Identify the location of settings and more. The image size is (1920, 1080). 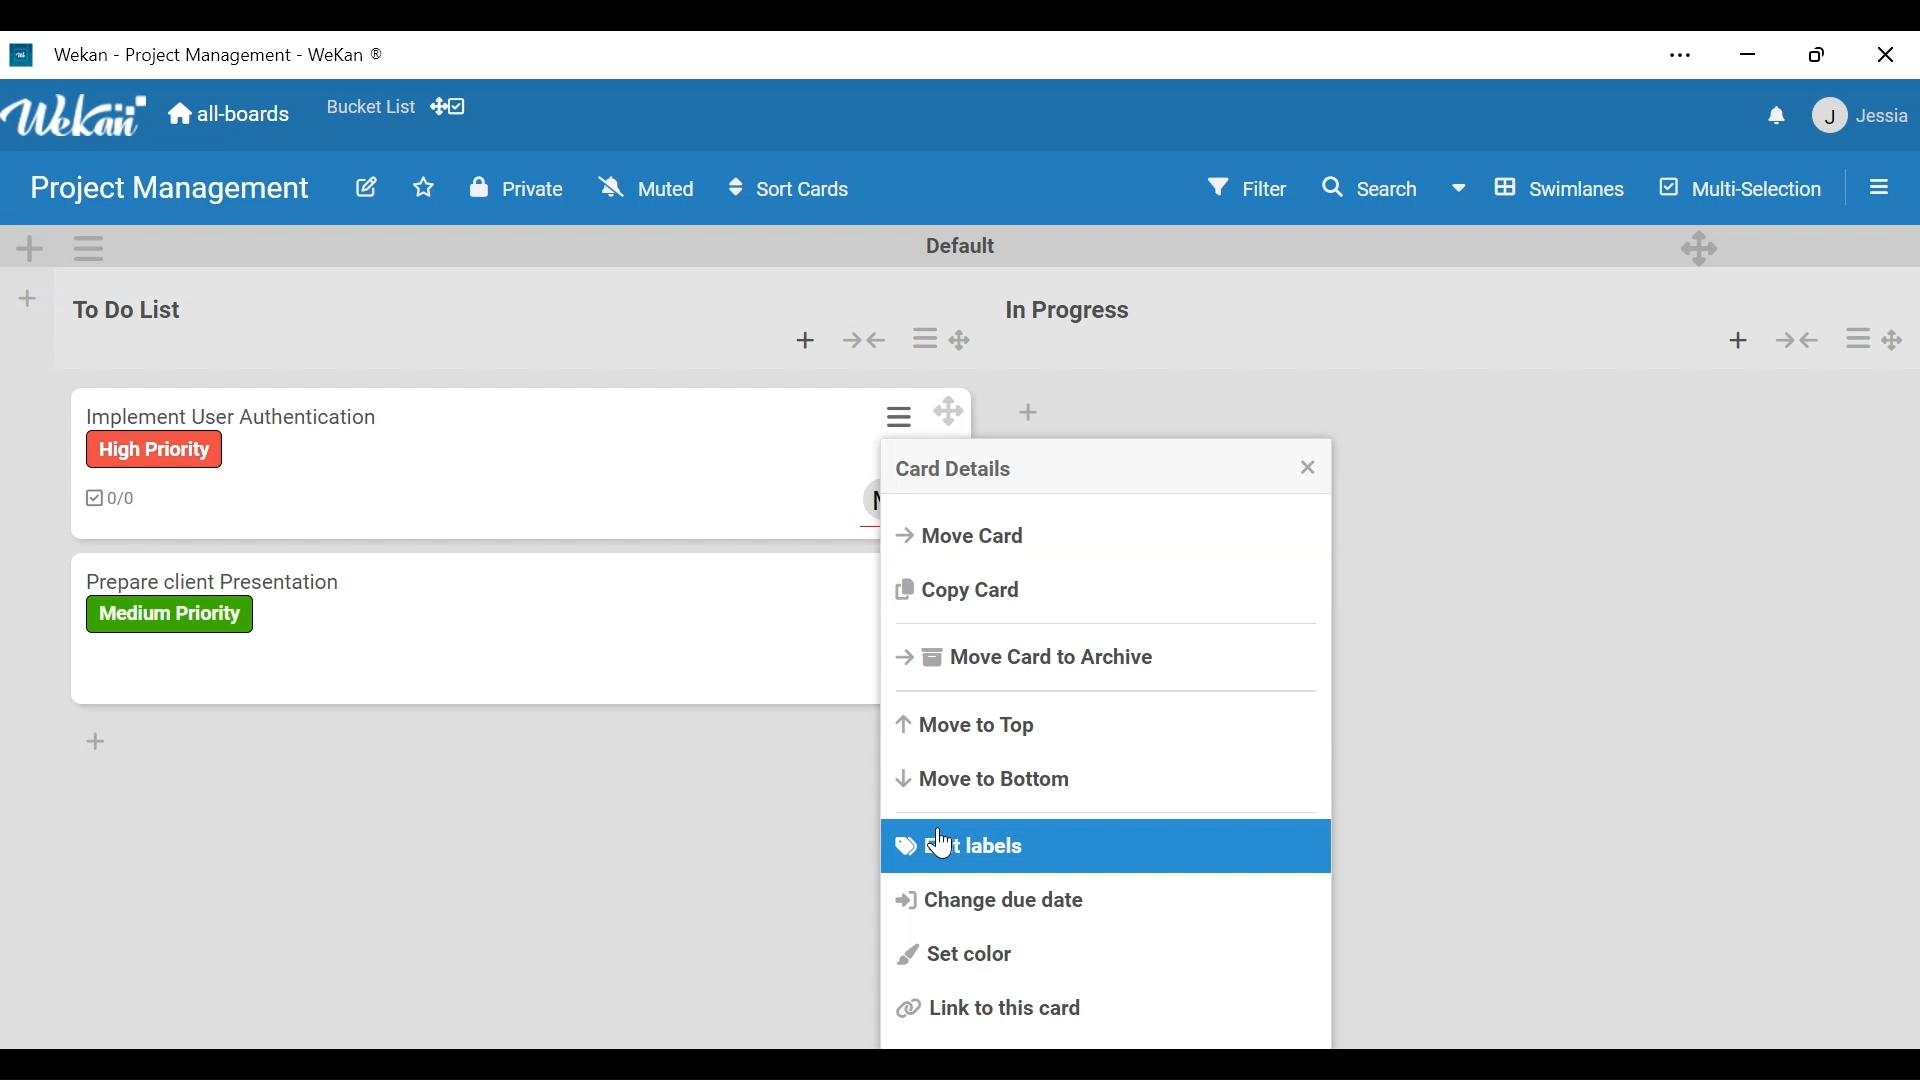
(1679, 55).